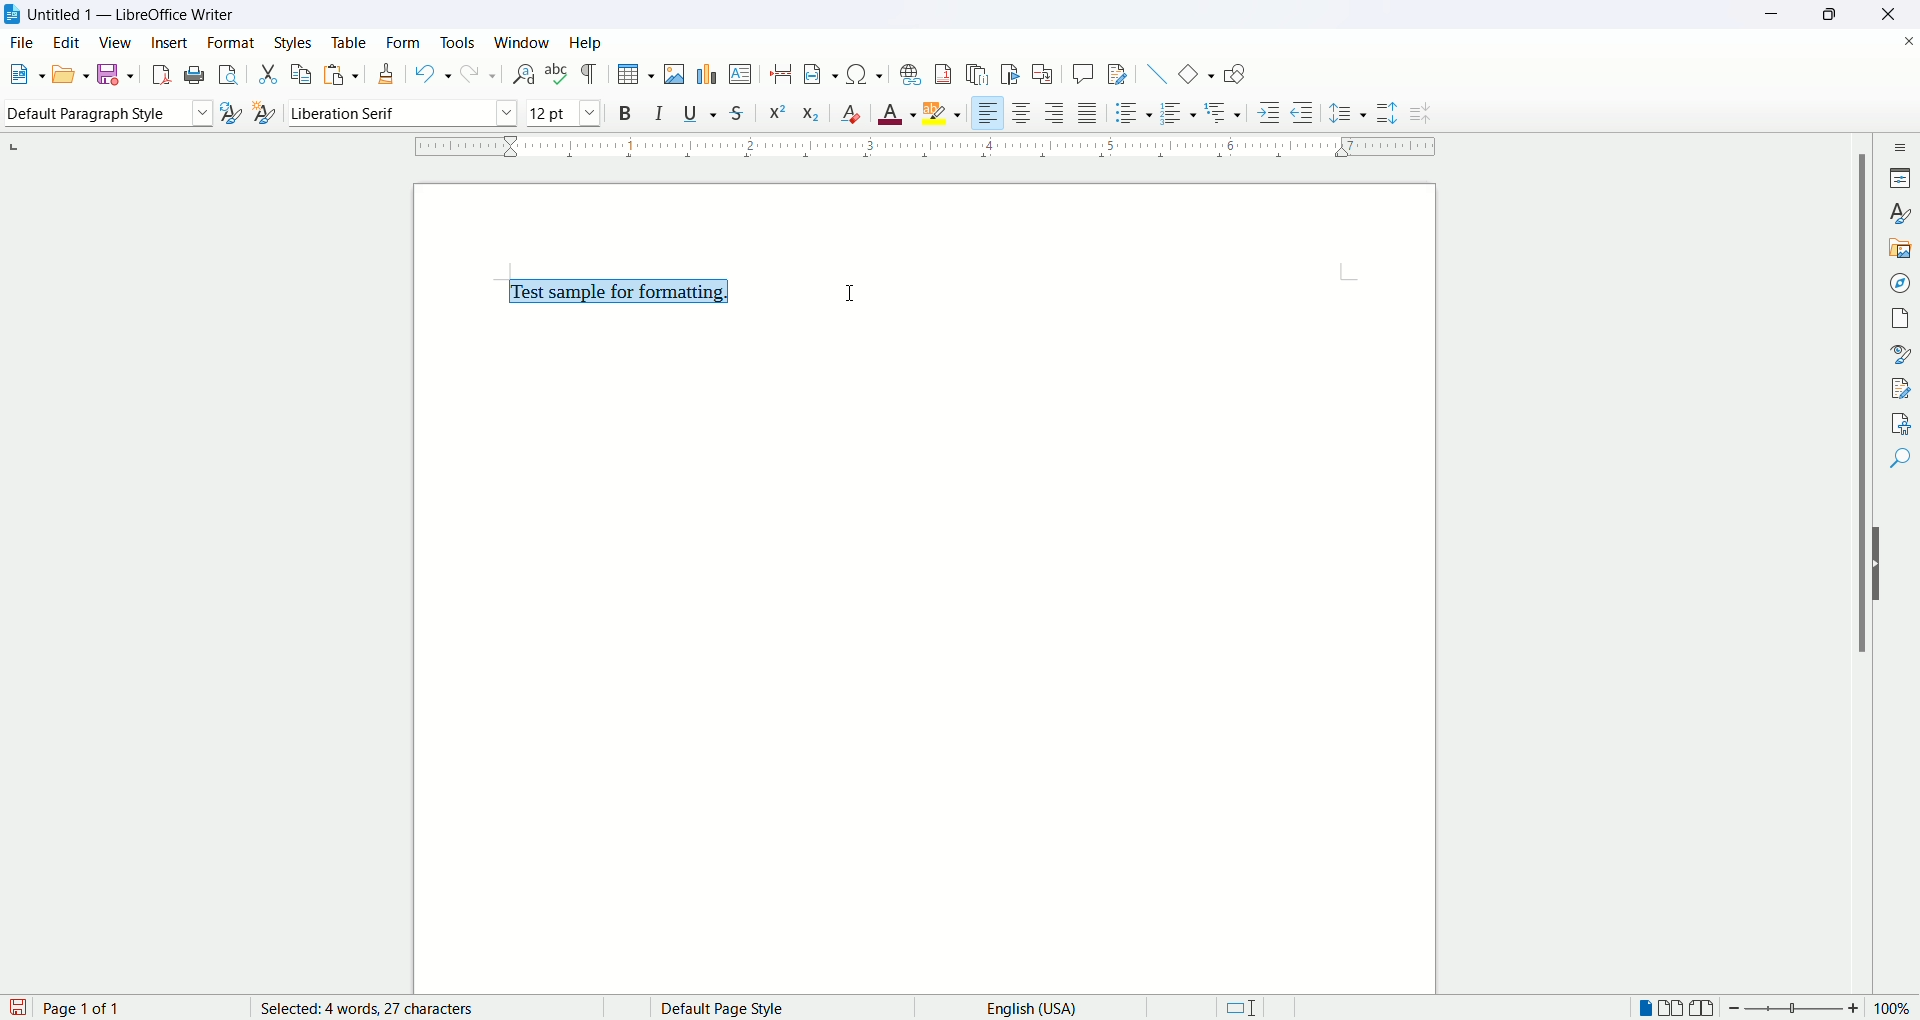 The image size is (1920, 1020). Describe the element at coordinates (1865, 562) in the screenshot. I see `vertical scroll bar` at that location.